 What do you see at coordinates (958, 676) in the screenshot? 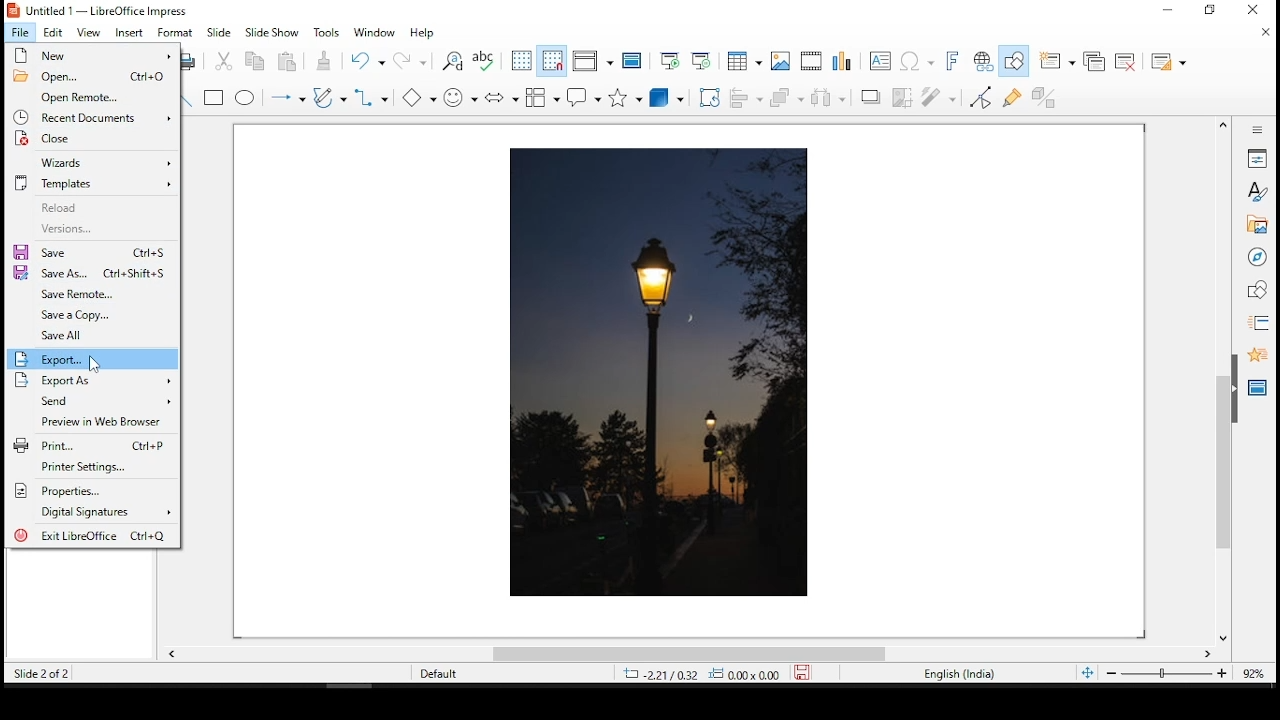
I see `English` at bounding box center [958, 676].